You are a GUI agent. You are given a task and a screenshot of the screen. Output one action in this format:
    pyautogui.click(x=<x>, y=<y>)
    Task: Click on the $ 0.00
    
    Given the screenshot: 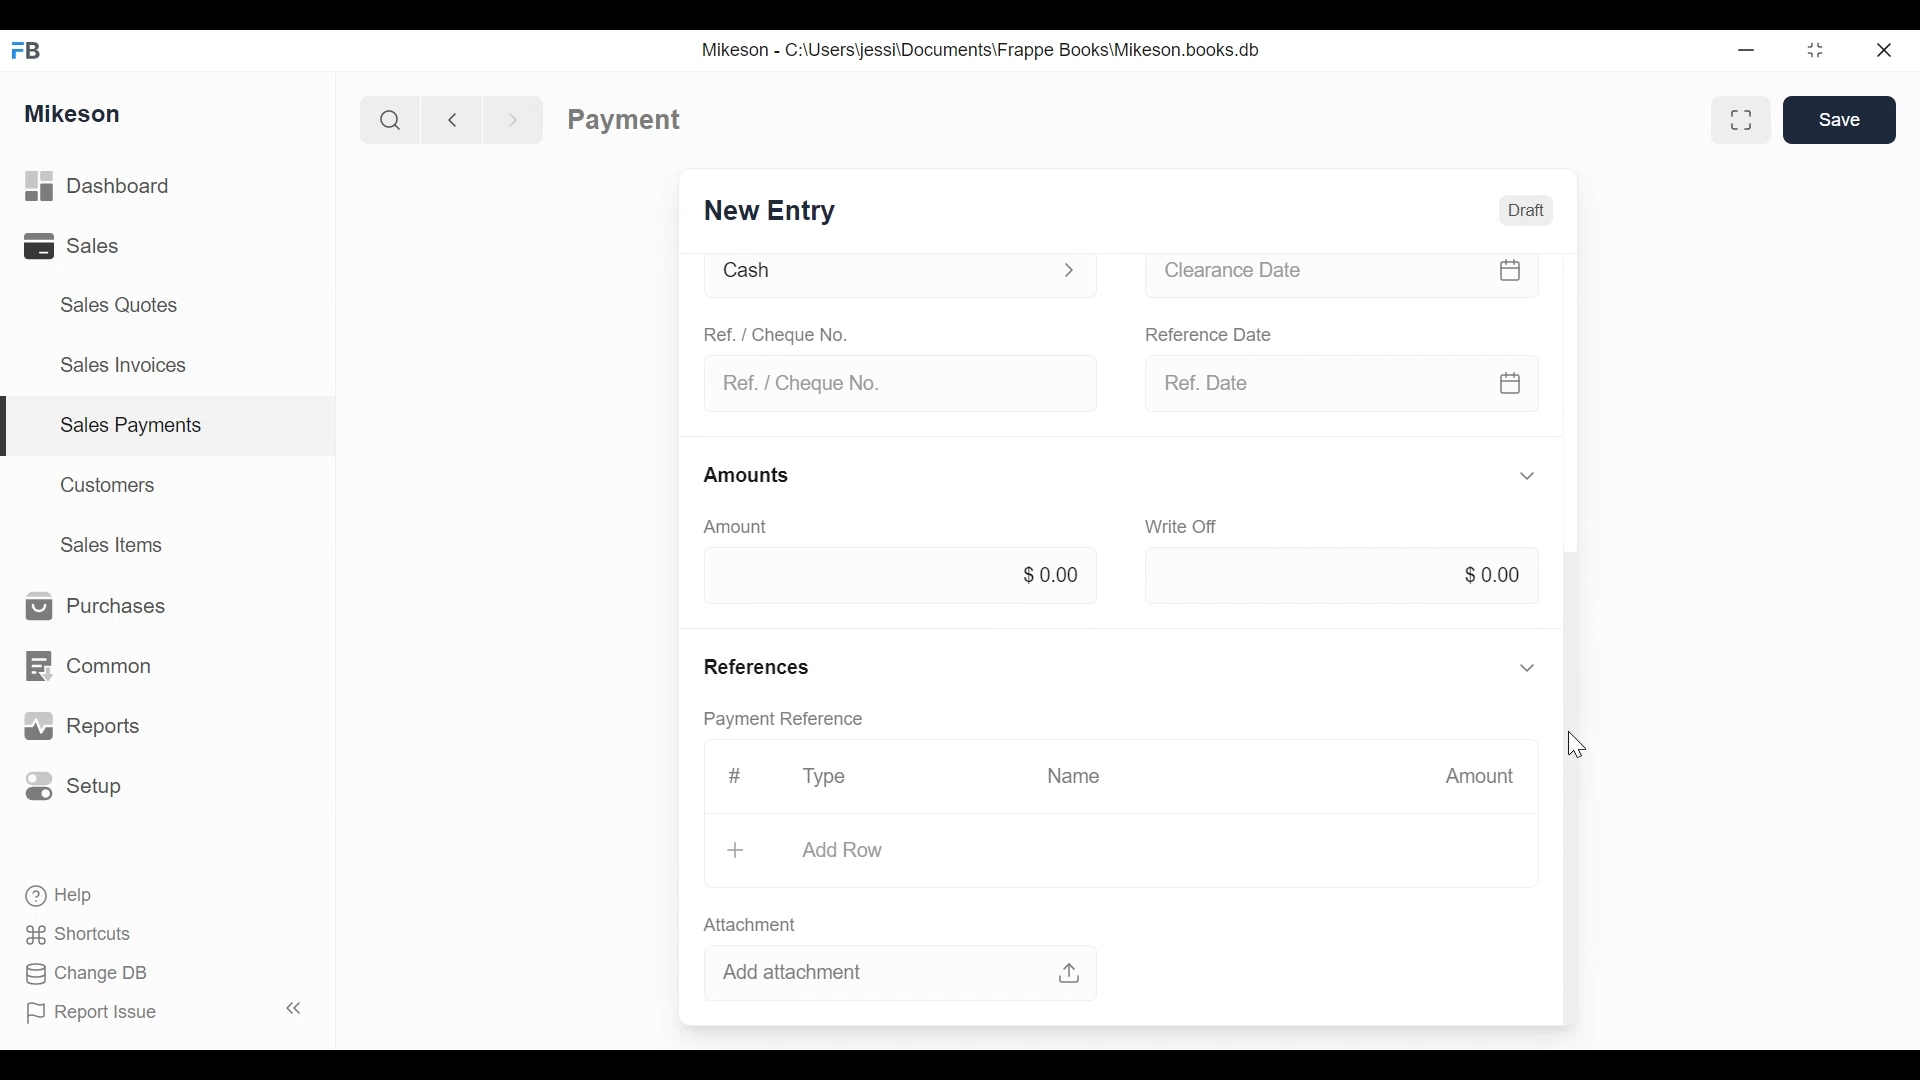 What is the action you would take?
    pyautogui.click(x=1053, y=572)
    